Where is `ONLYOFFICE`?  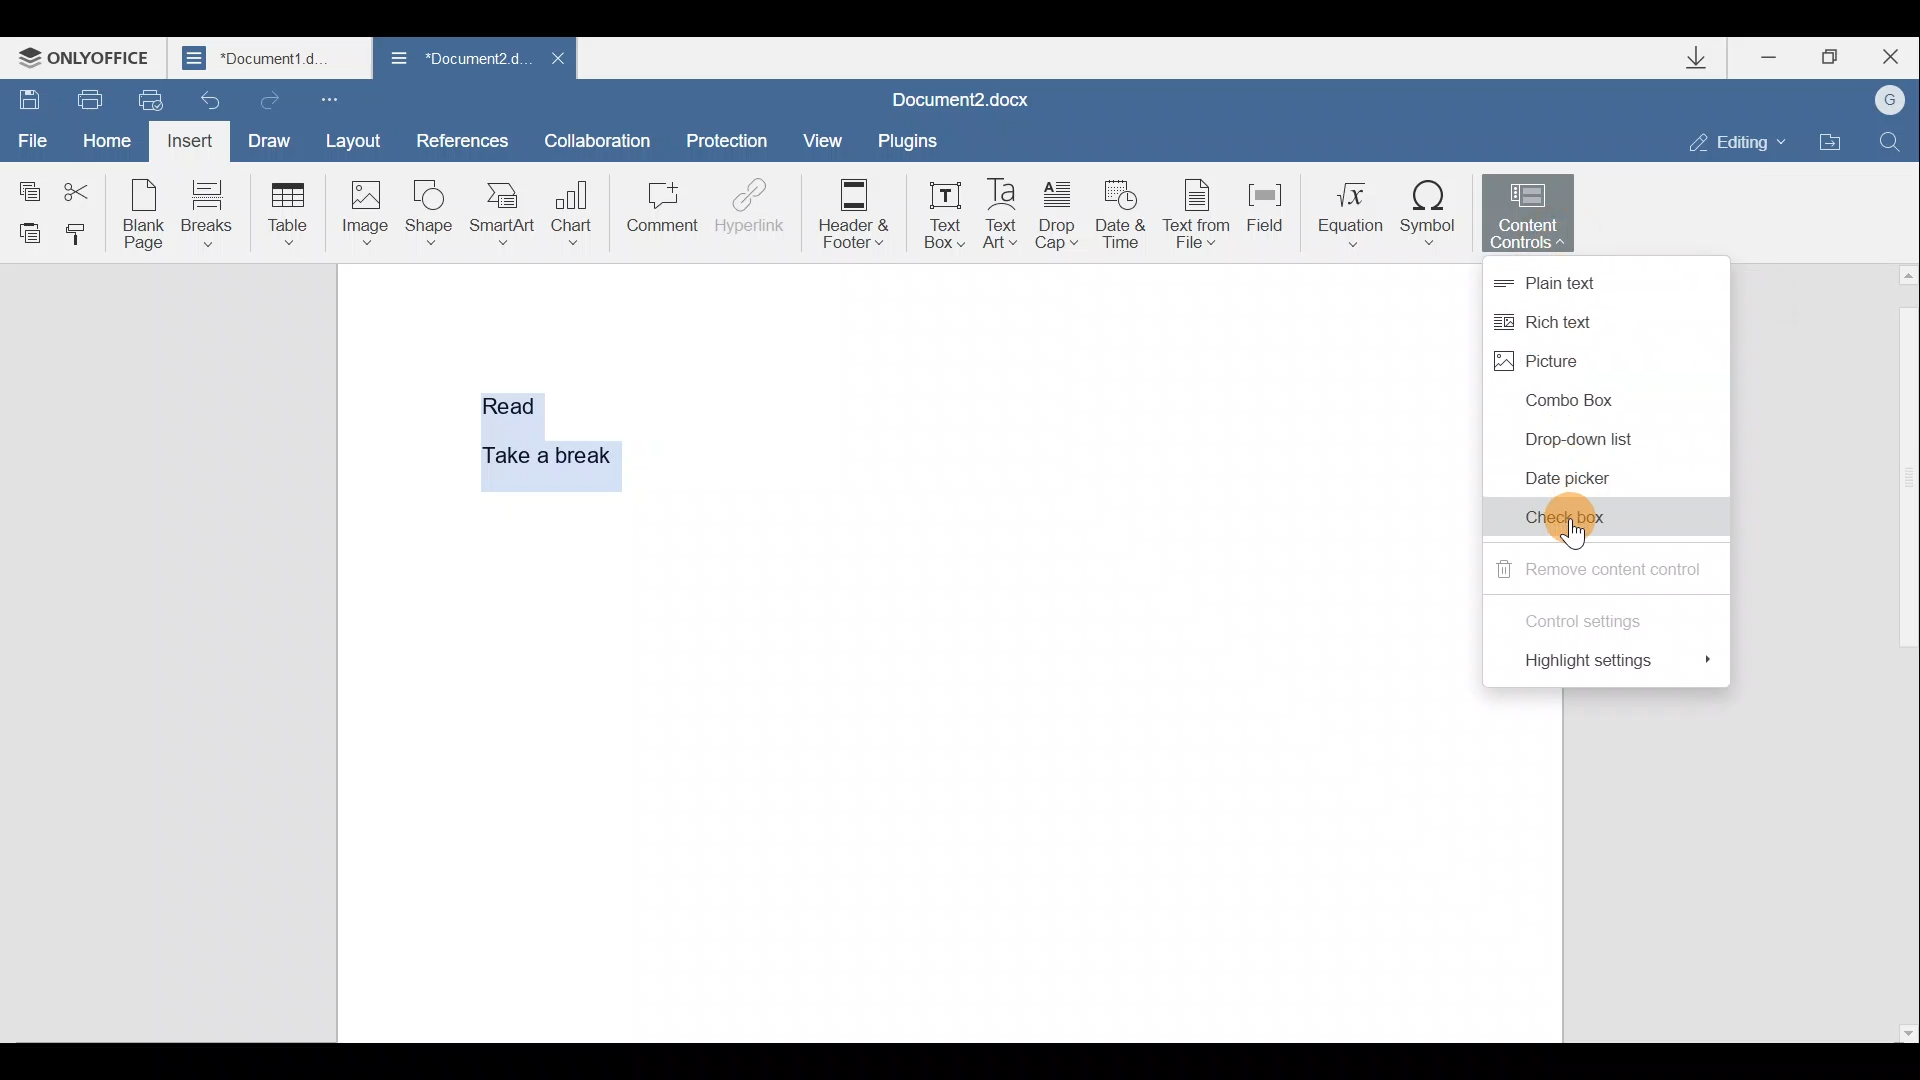
ONLYOFFICE is located at coordinates (88, 60).